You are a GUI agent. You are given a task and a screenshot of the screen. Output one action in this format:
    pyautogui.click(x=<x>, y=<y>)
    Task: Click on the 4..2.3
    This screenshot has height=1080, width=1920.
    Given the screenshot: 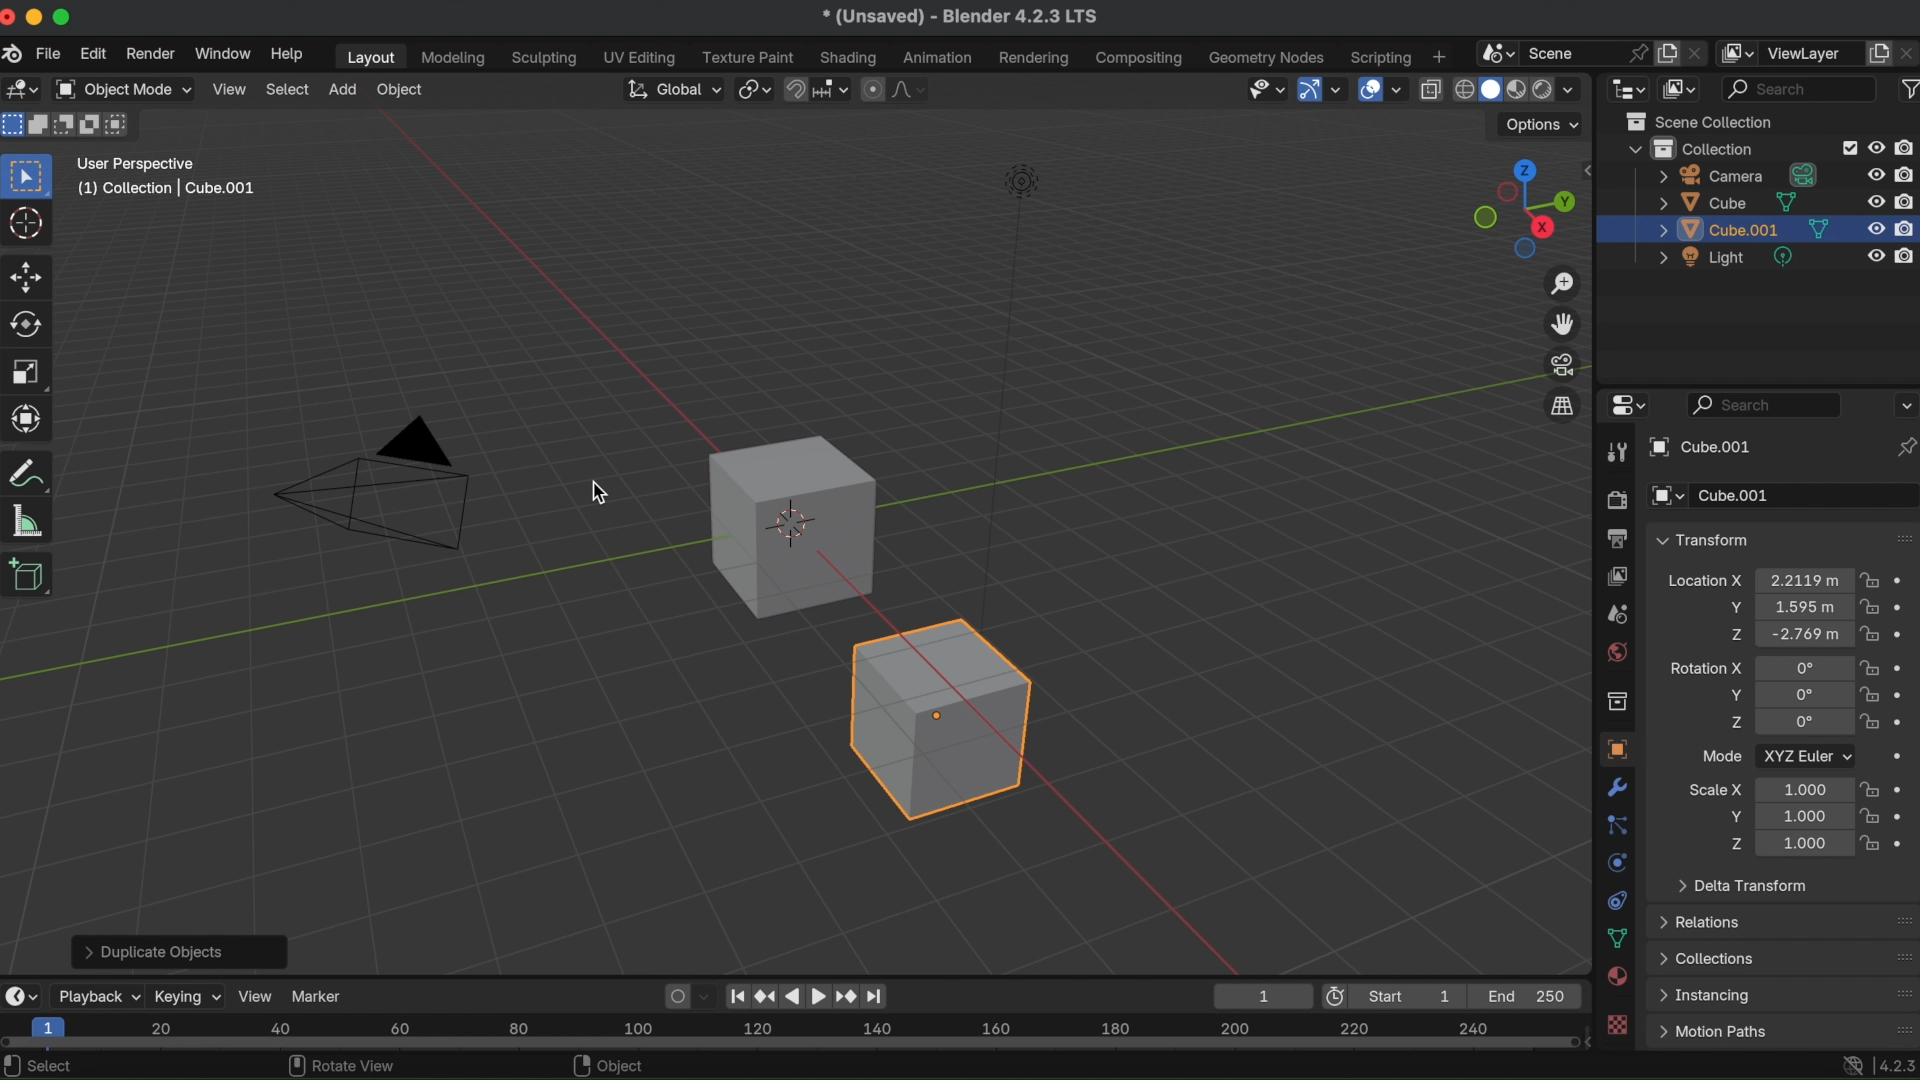 What is the action you would take?
    pyautogui.click(x=1896, y=1066)
    